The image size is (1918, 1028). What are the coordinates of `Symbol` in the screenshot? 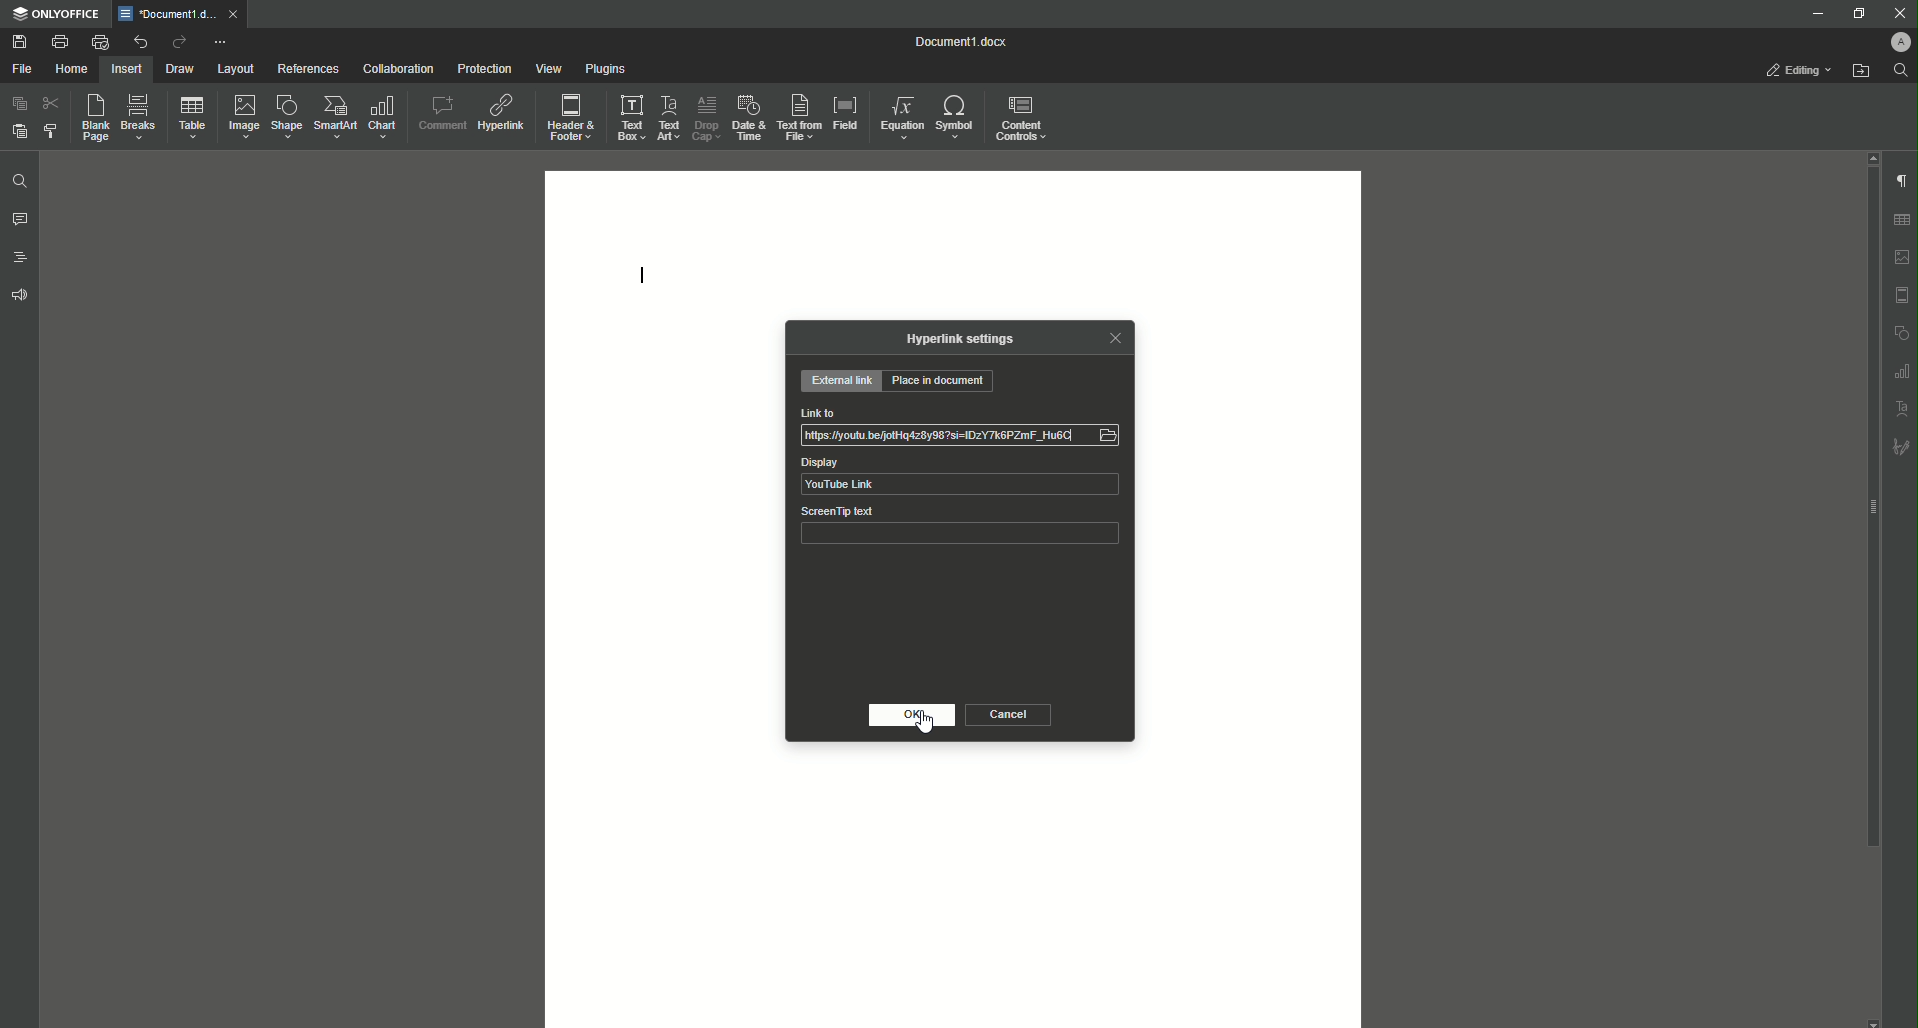 It's located at (957, 115).